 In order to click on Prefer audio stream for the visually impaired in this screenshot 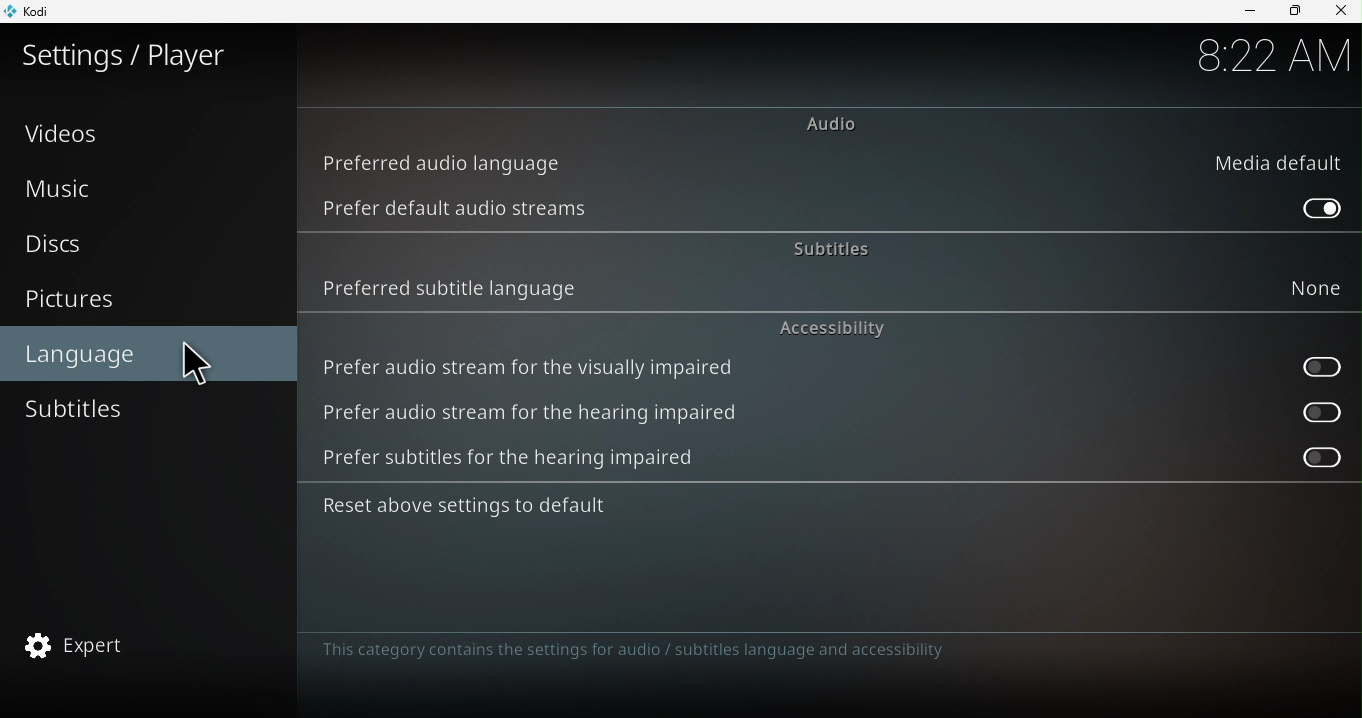, I will do `click(533, 365)`.